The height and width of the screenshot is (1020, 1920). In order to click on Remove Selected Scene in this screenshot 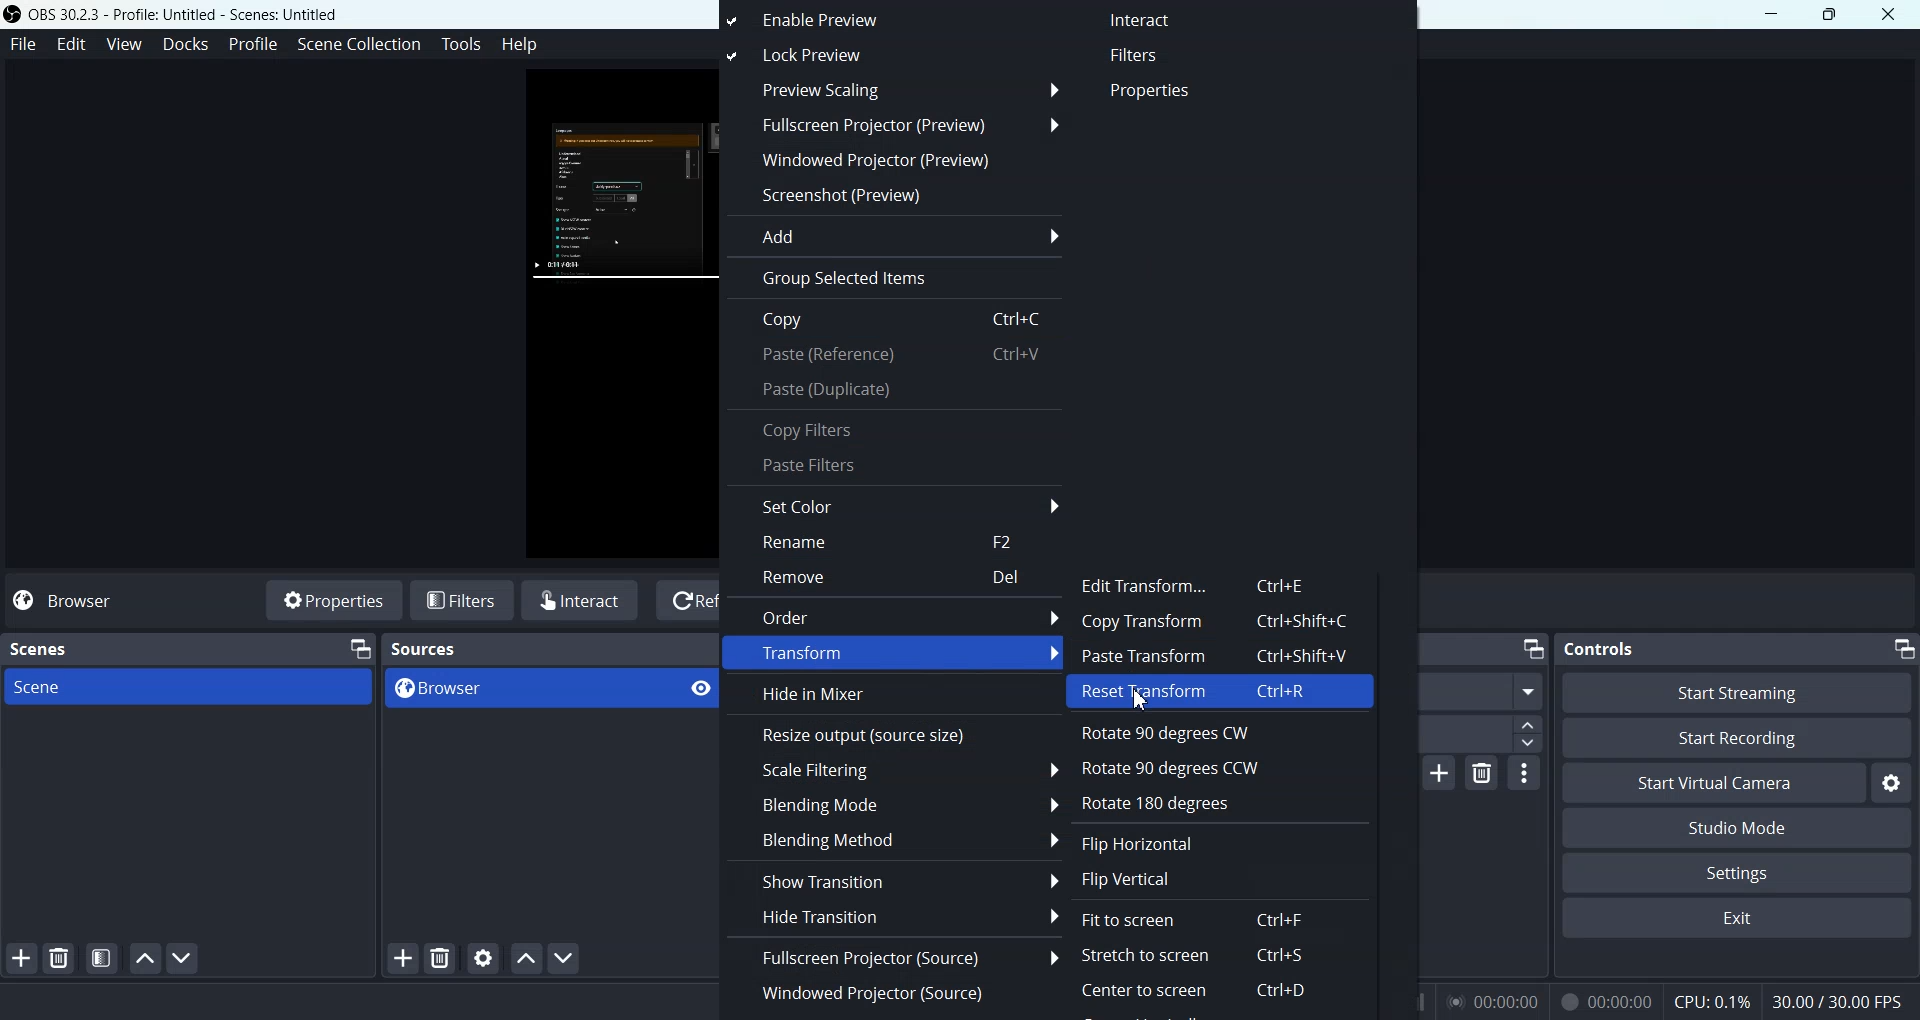, I will do `click(62, 958)`.